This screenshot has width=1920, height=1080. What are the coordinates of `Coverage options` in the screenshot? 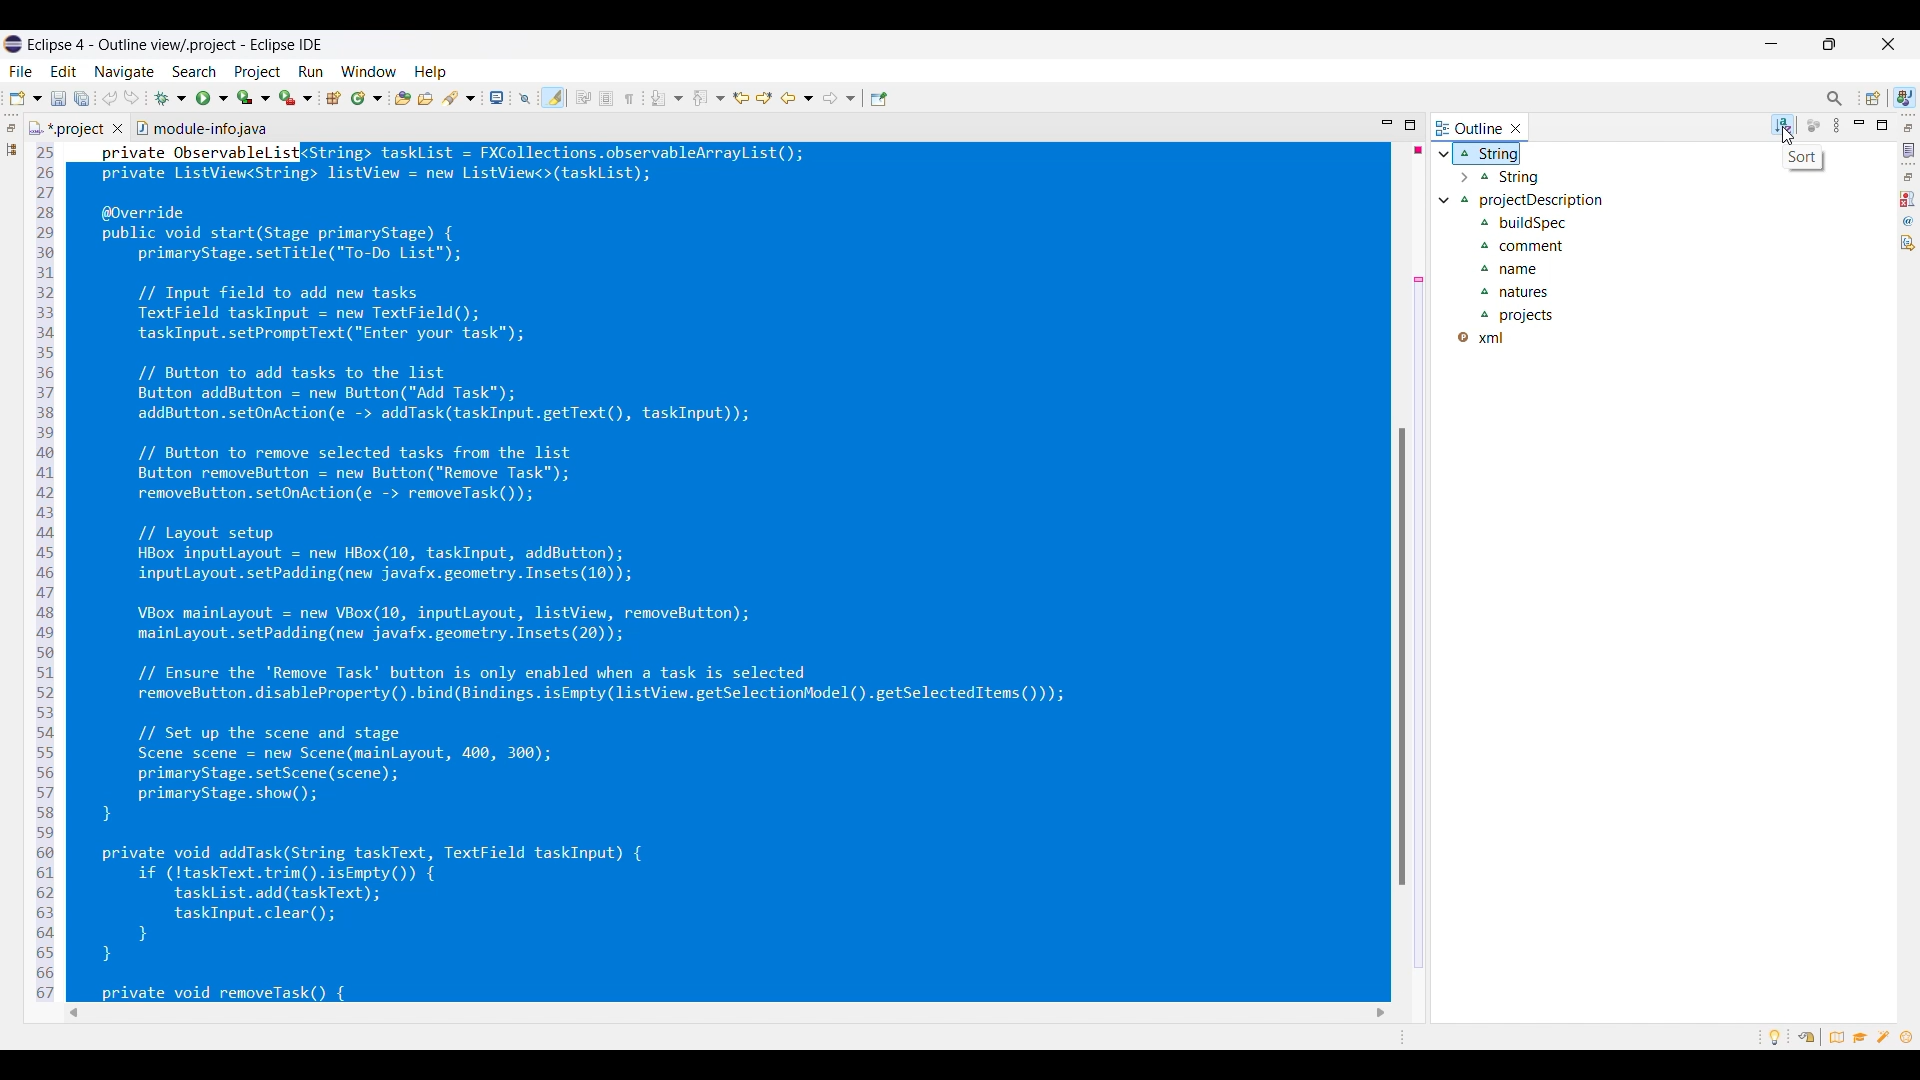 It's located at (254, 97).